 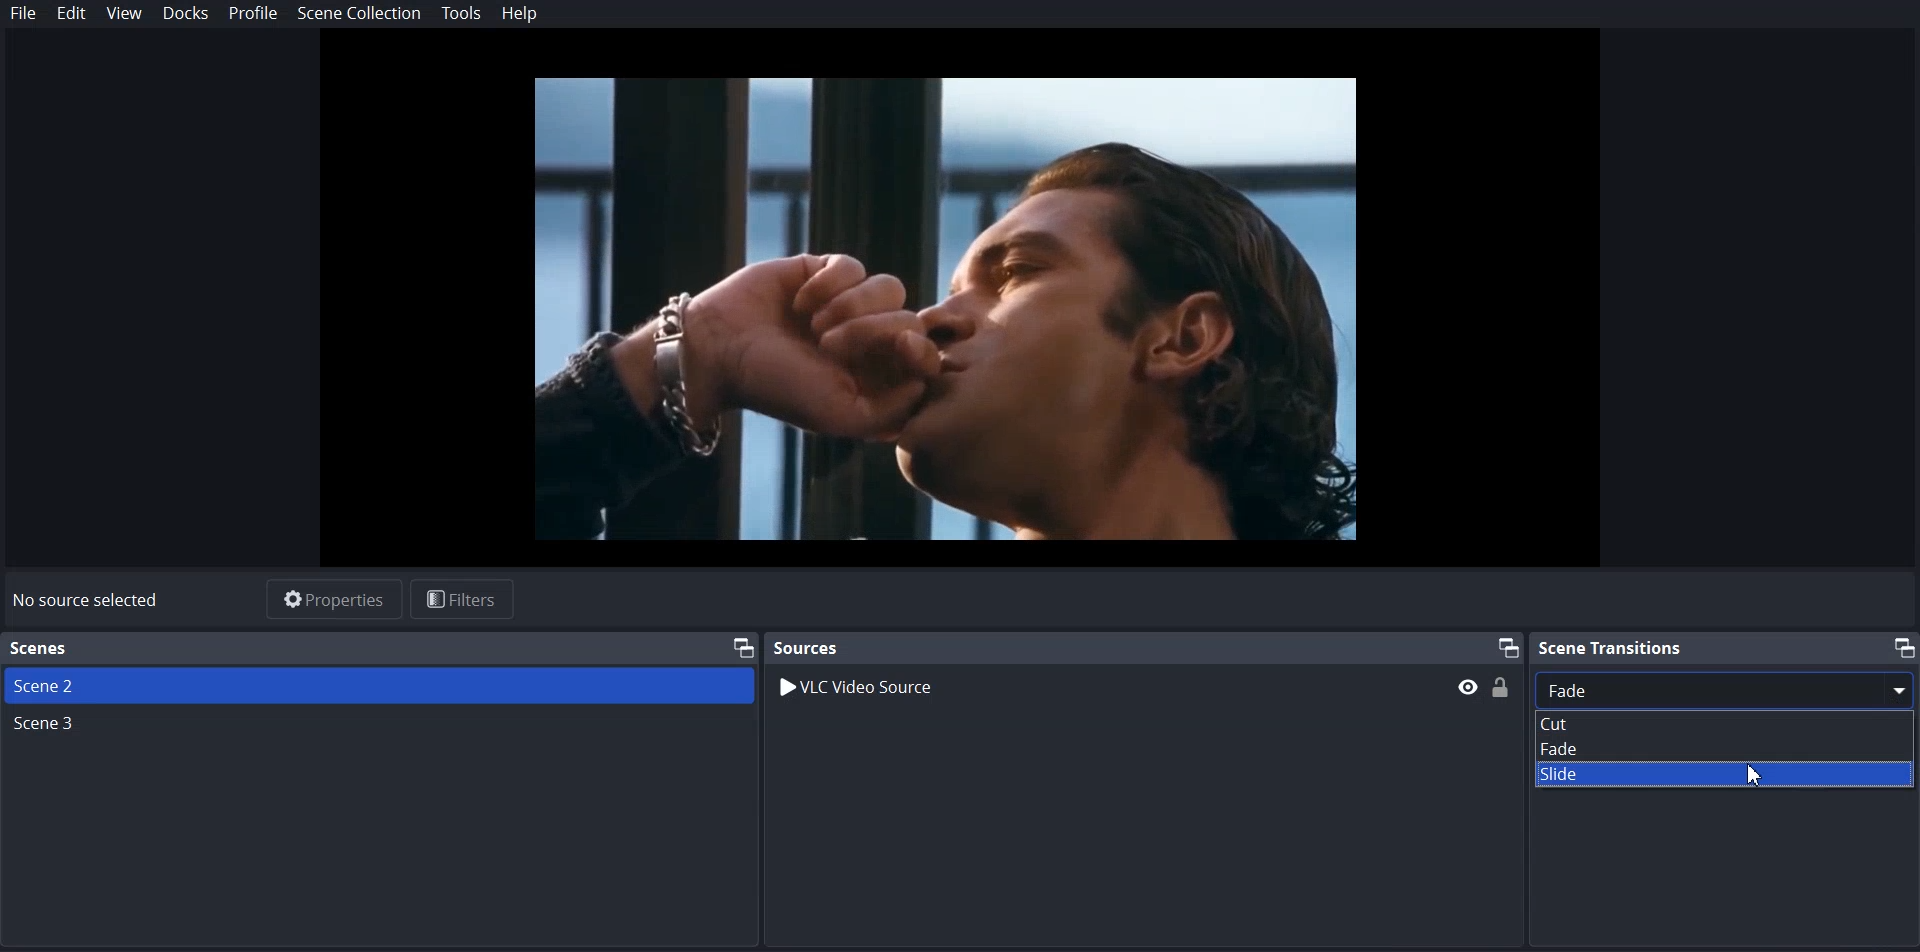 I want to click on Fade, so click(x=1728, y=748).